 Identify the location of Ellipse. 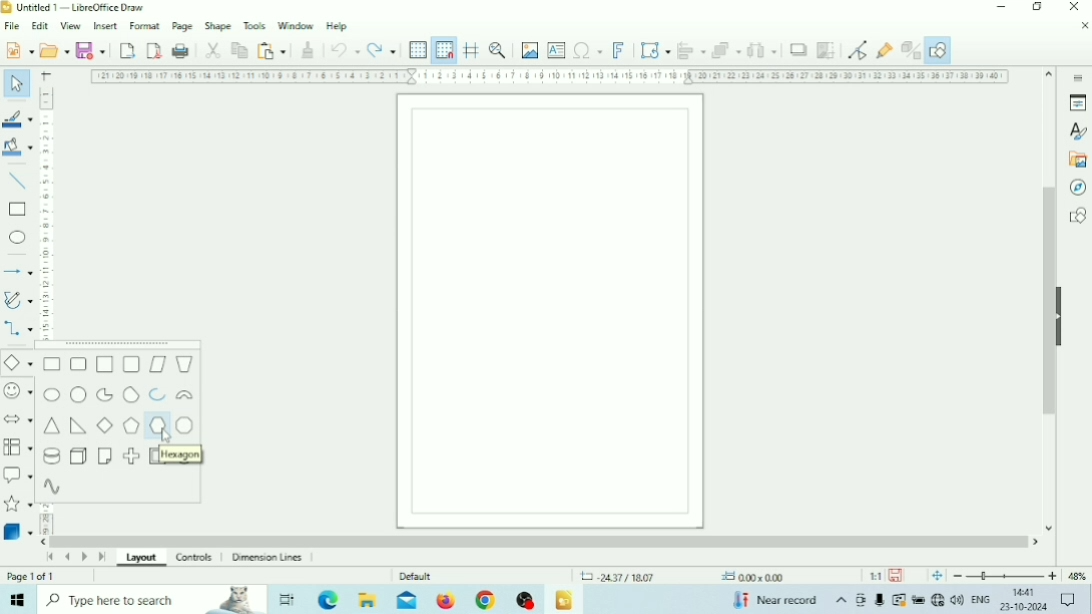
(52, 394).